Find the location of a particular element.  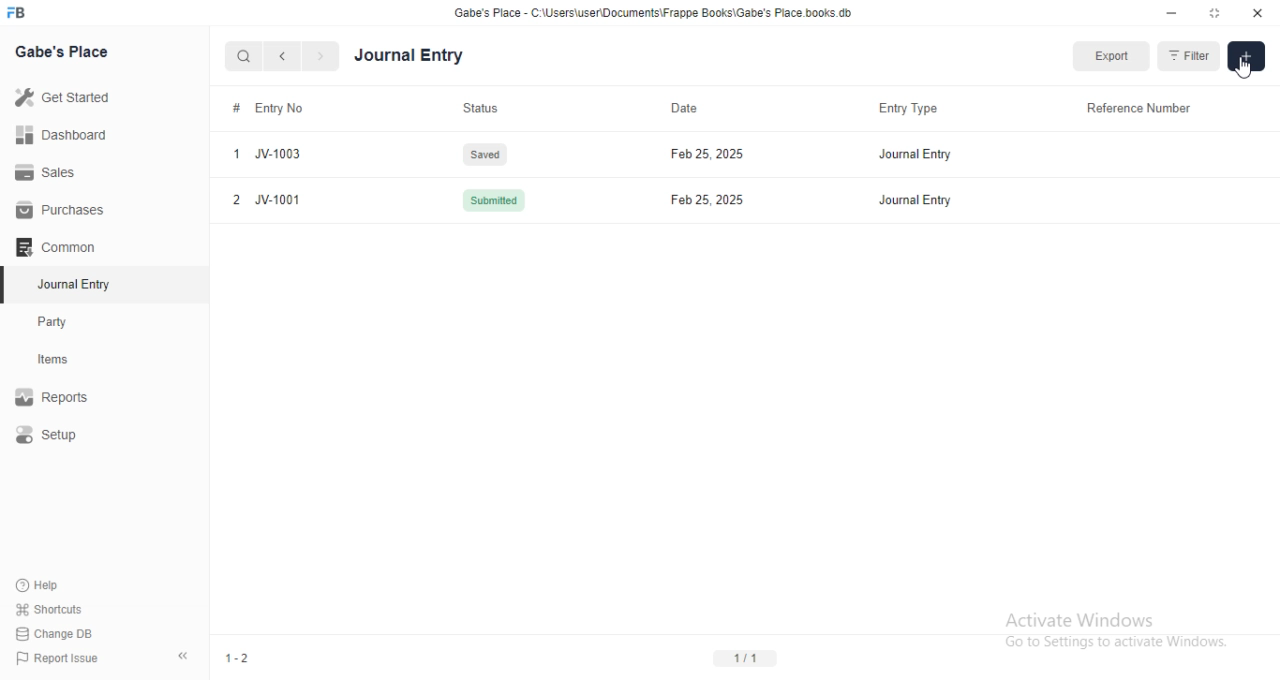

1-2 is located at coordinates (240, 660).